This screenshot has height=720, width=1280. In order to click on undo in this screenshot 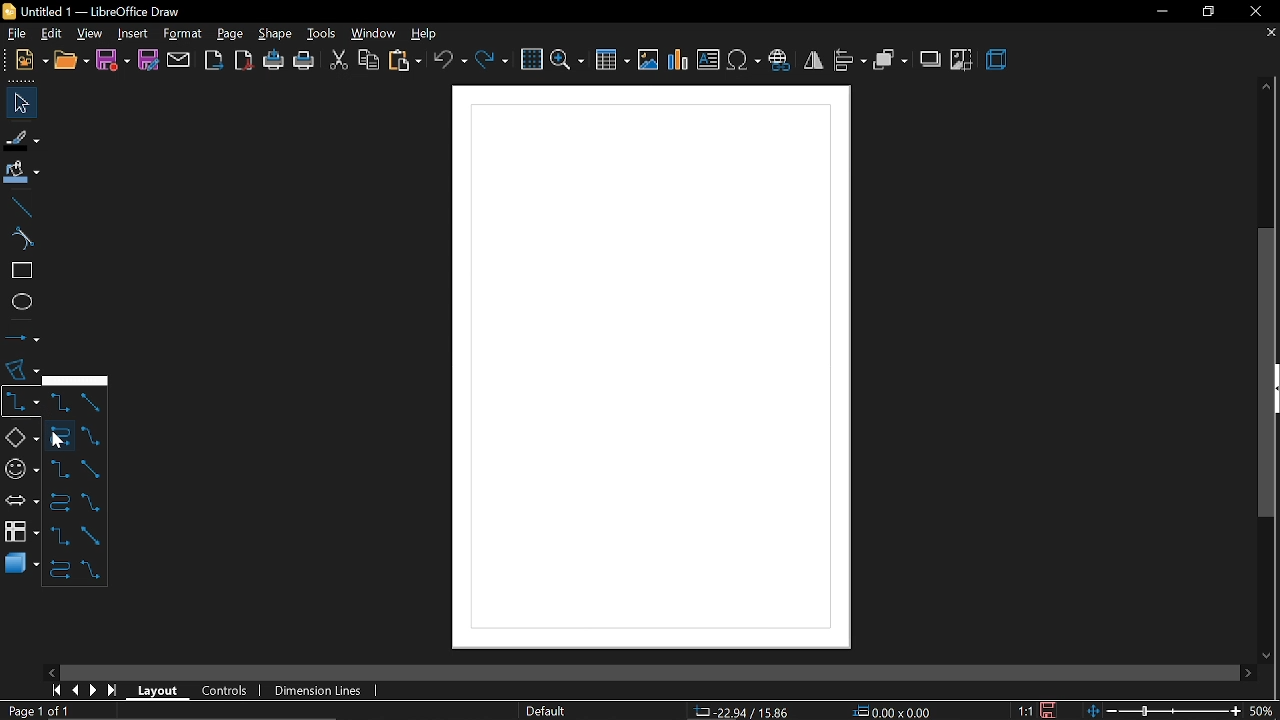, I will do `click(450, 61)`.